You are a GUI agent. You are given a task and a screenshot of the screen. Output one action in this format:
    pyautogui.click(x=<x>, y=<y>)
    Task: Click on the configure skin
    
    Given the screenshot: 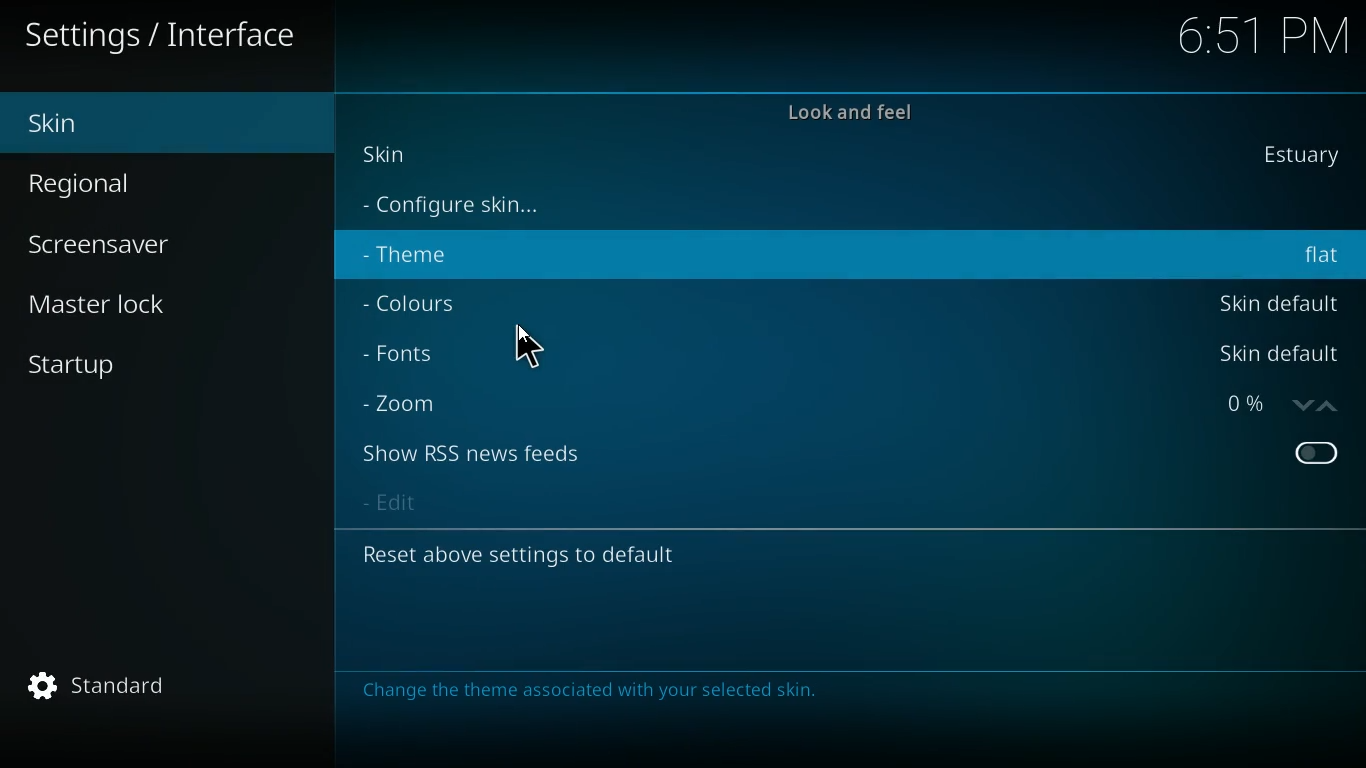 What is the action you would take?
    pyautogui.click(x=461, y=207)
    